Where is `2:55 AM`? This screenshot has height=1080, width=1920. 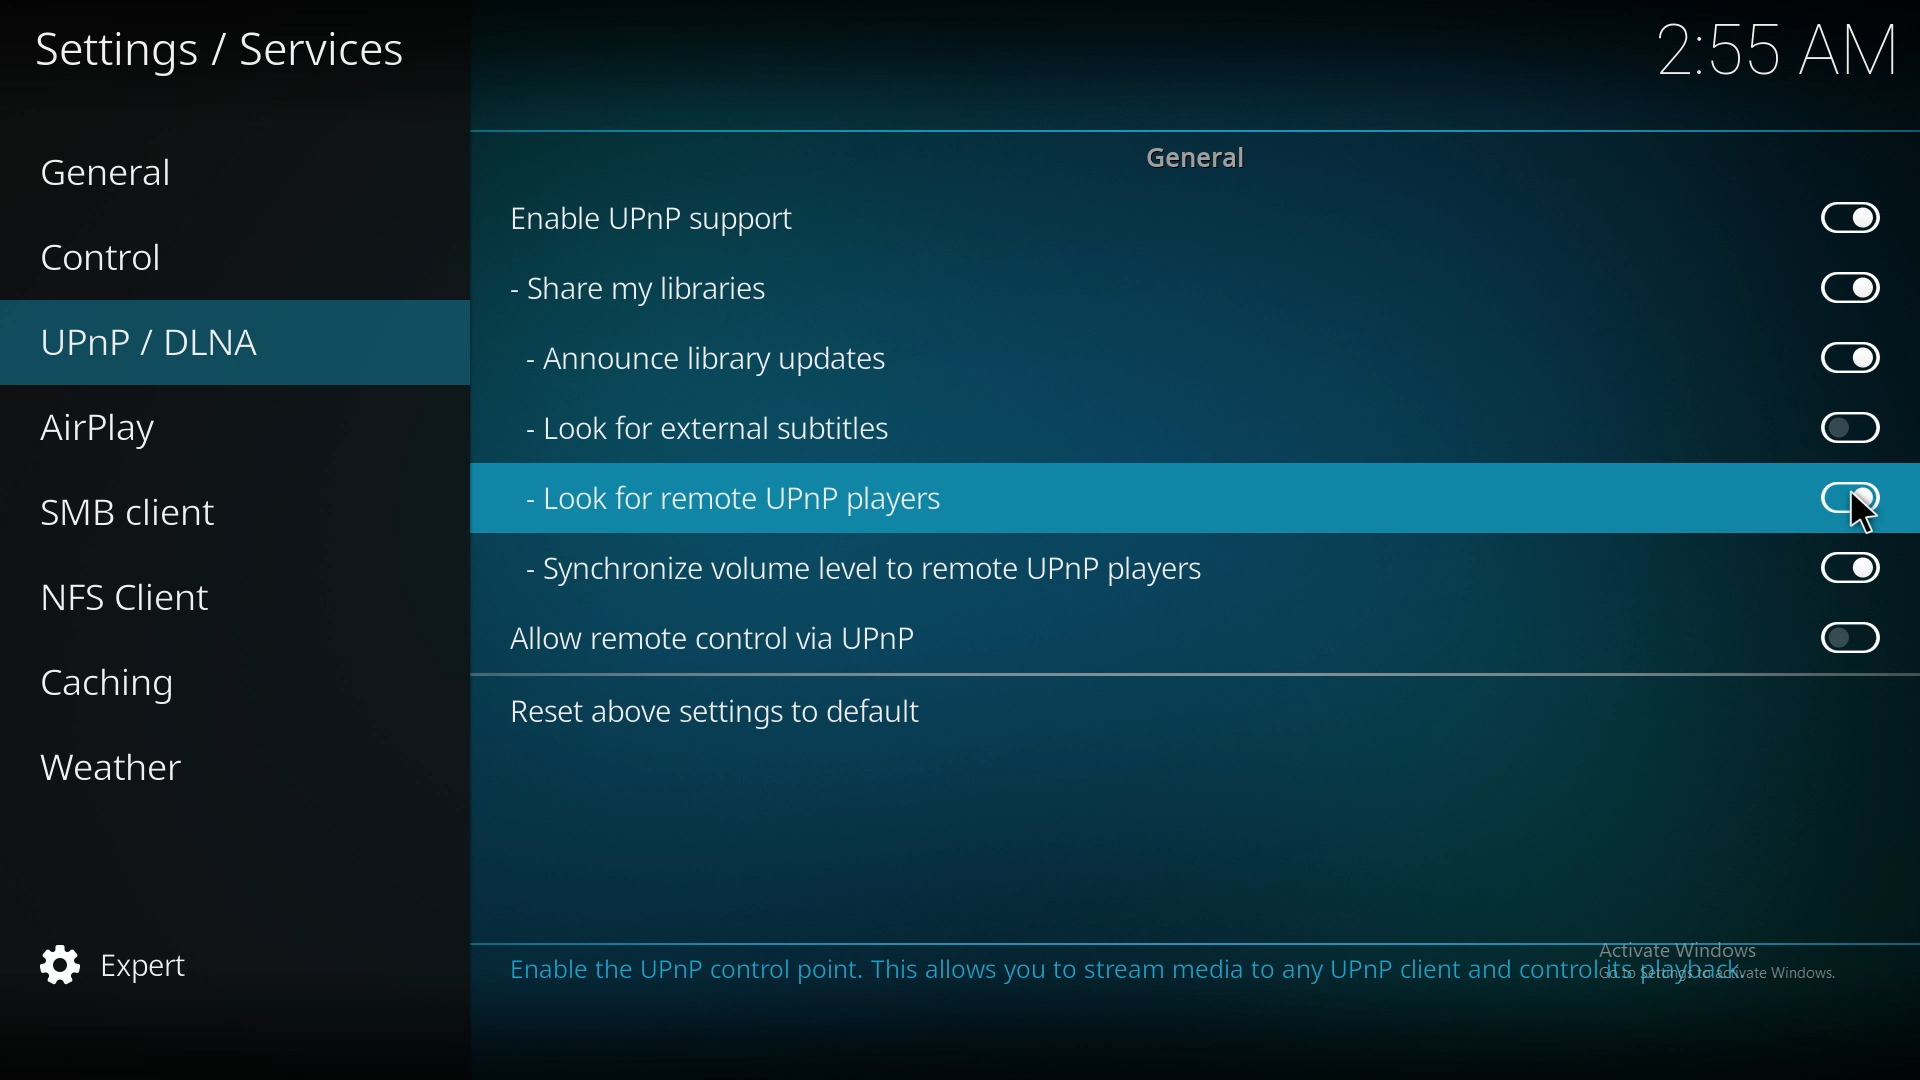 2:55 AM is located at coordinates (1772, 57).